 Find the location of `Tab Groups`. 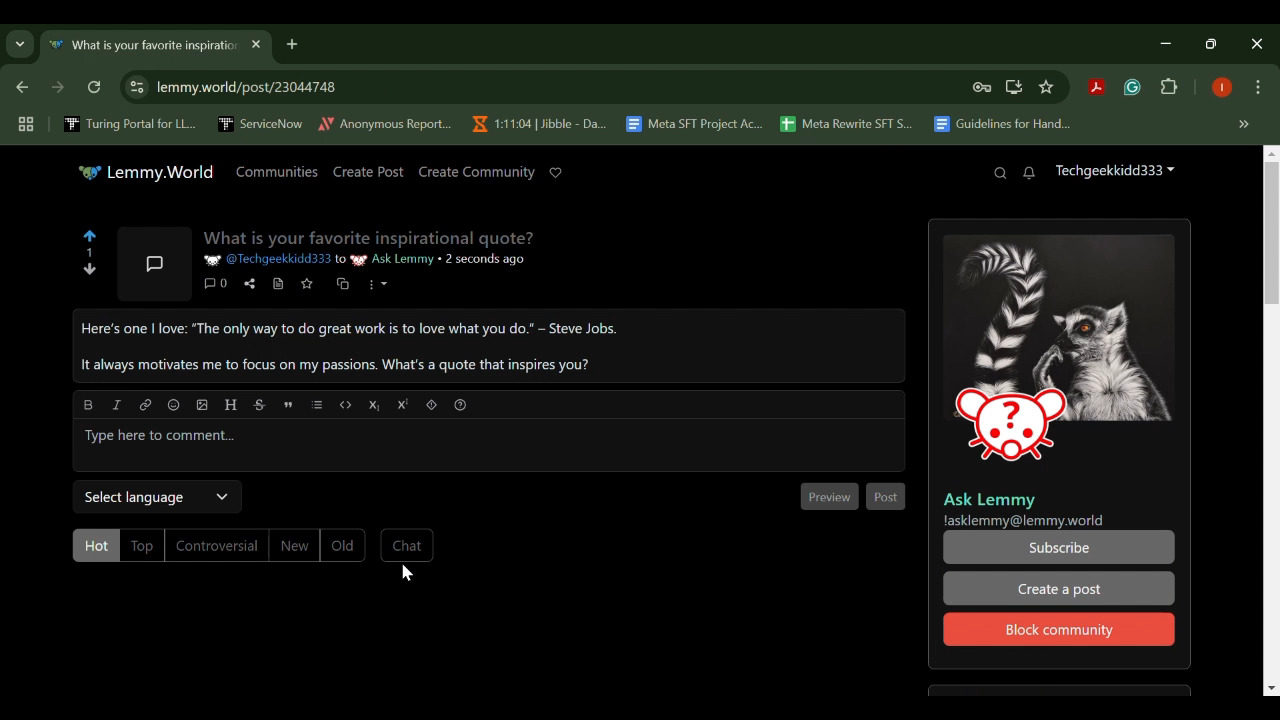

Tab Groups is located at coordinates (23, 125).